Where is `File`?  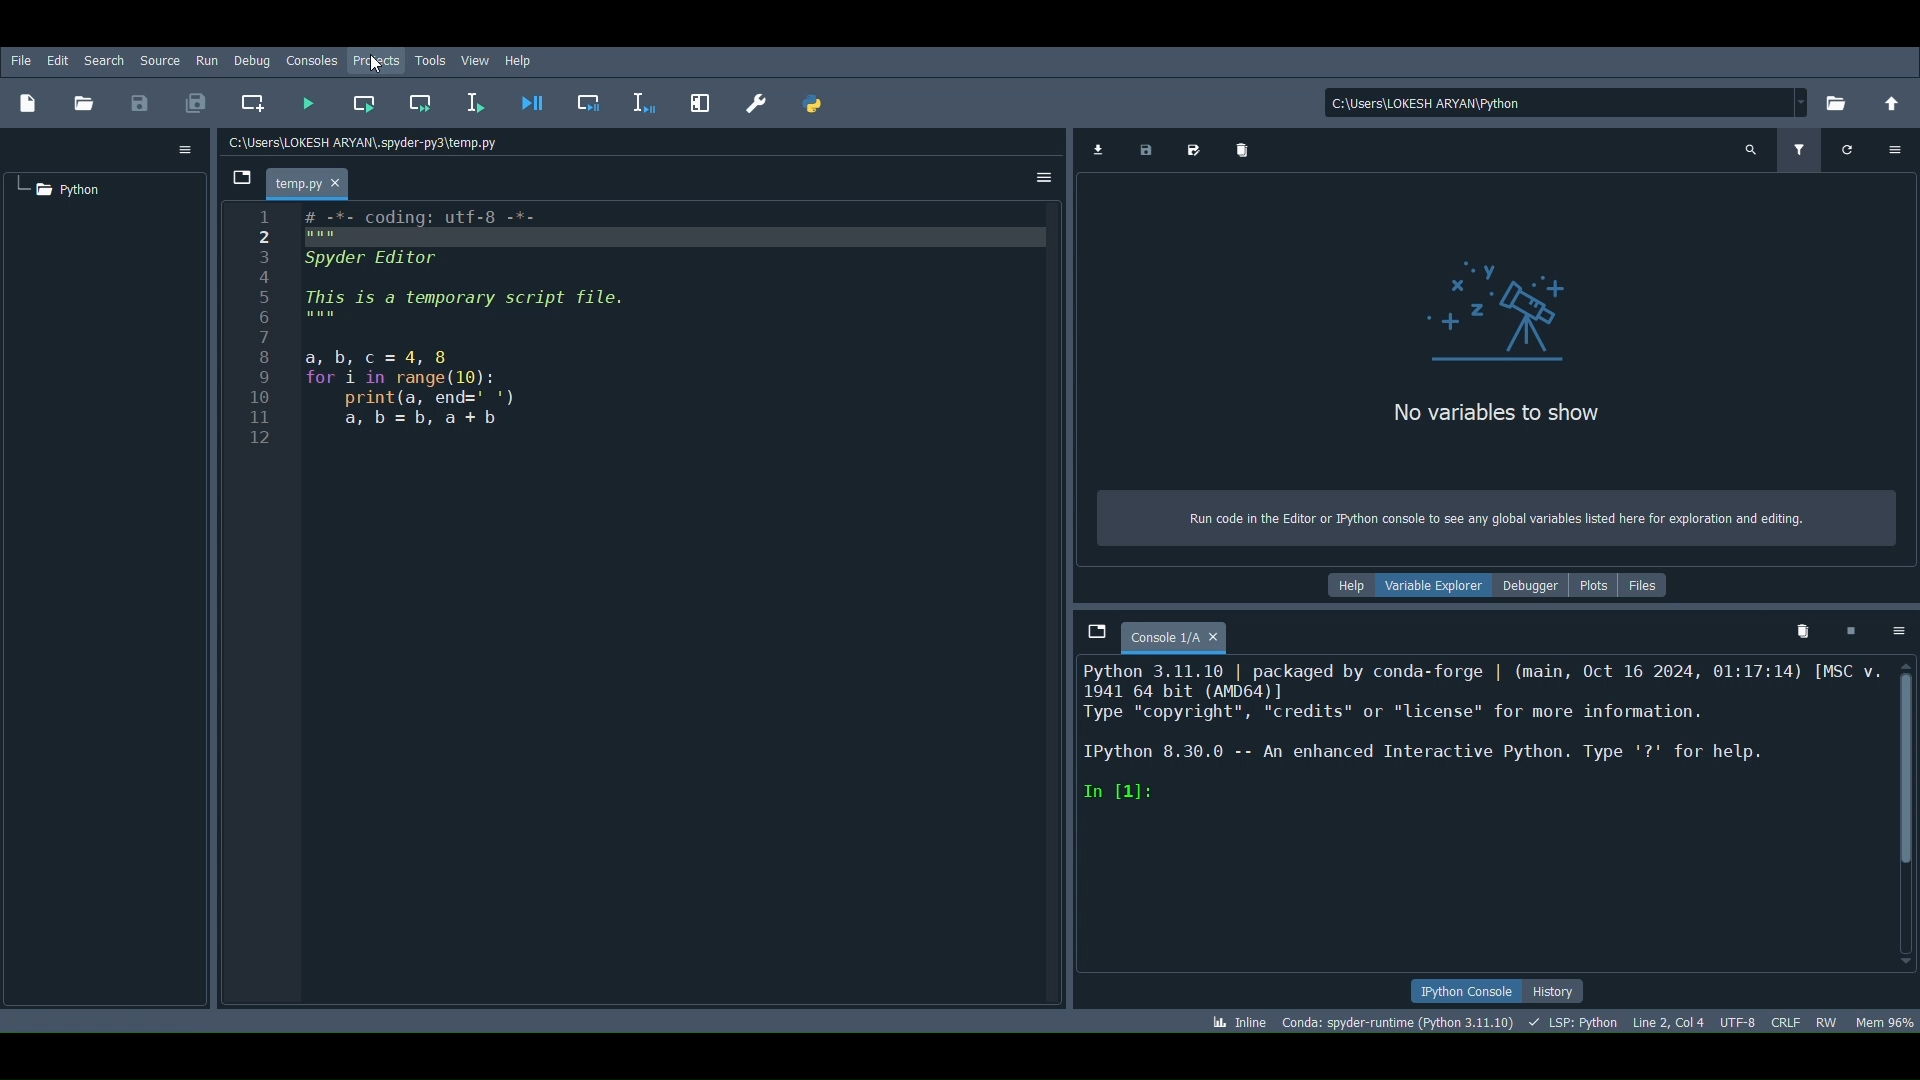 File is located at coordinates (20, 59).